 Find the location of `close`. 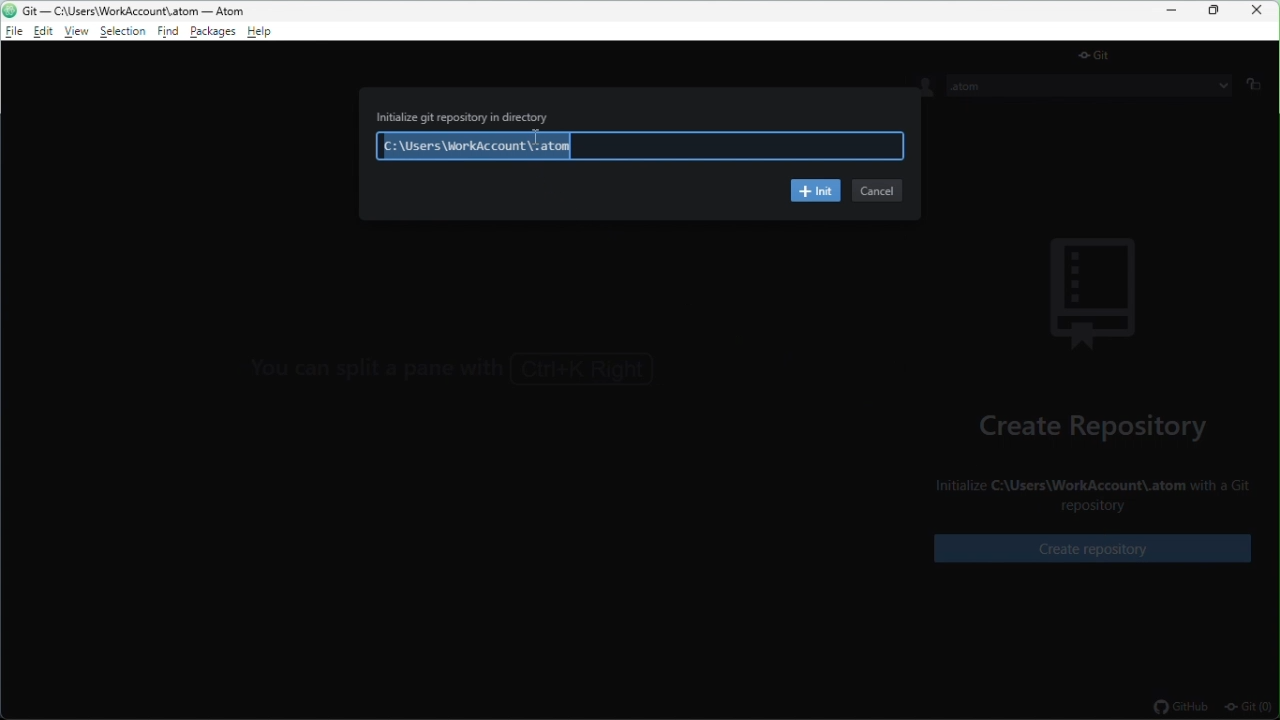

close is located at coordinates (1260, 11).